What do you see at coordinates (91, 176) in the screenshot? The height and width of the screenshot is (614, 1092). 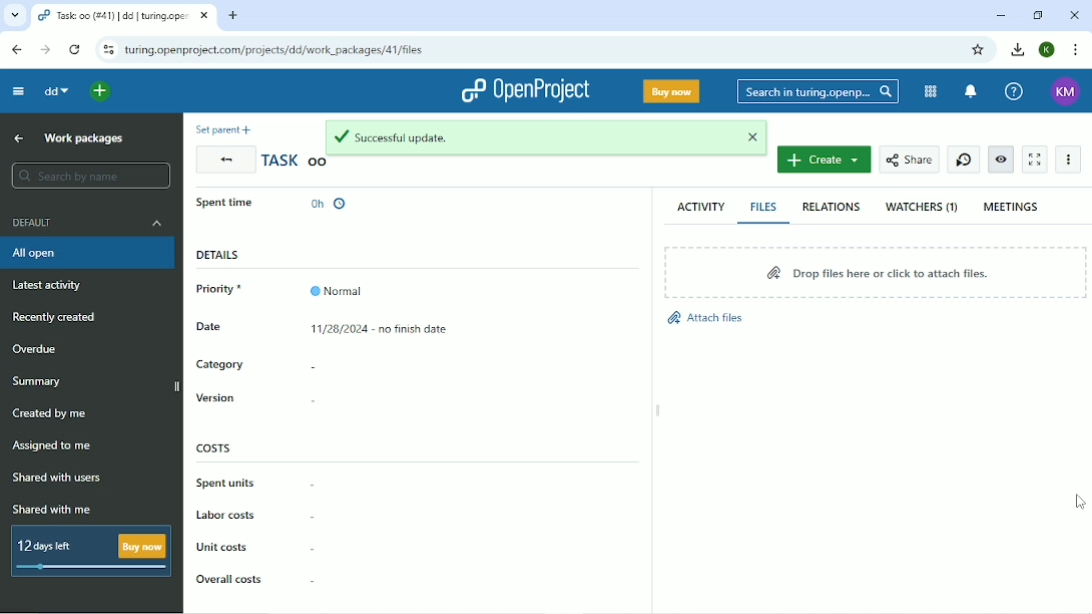 I see `Search by name` at bounding box center [91, 176].